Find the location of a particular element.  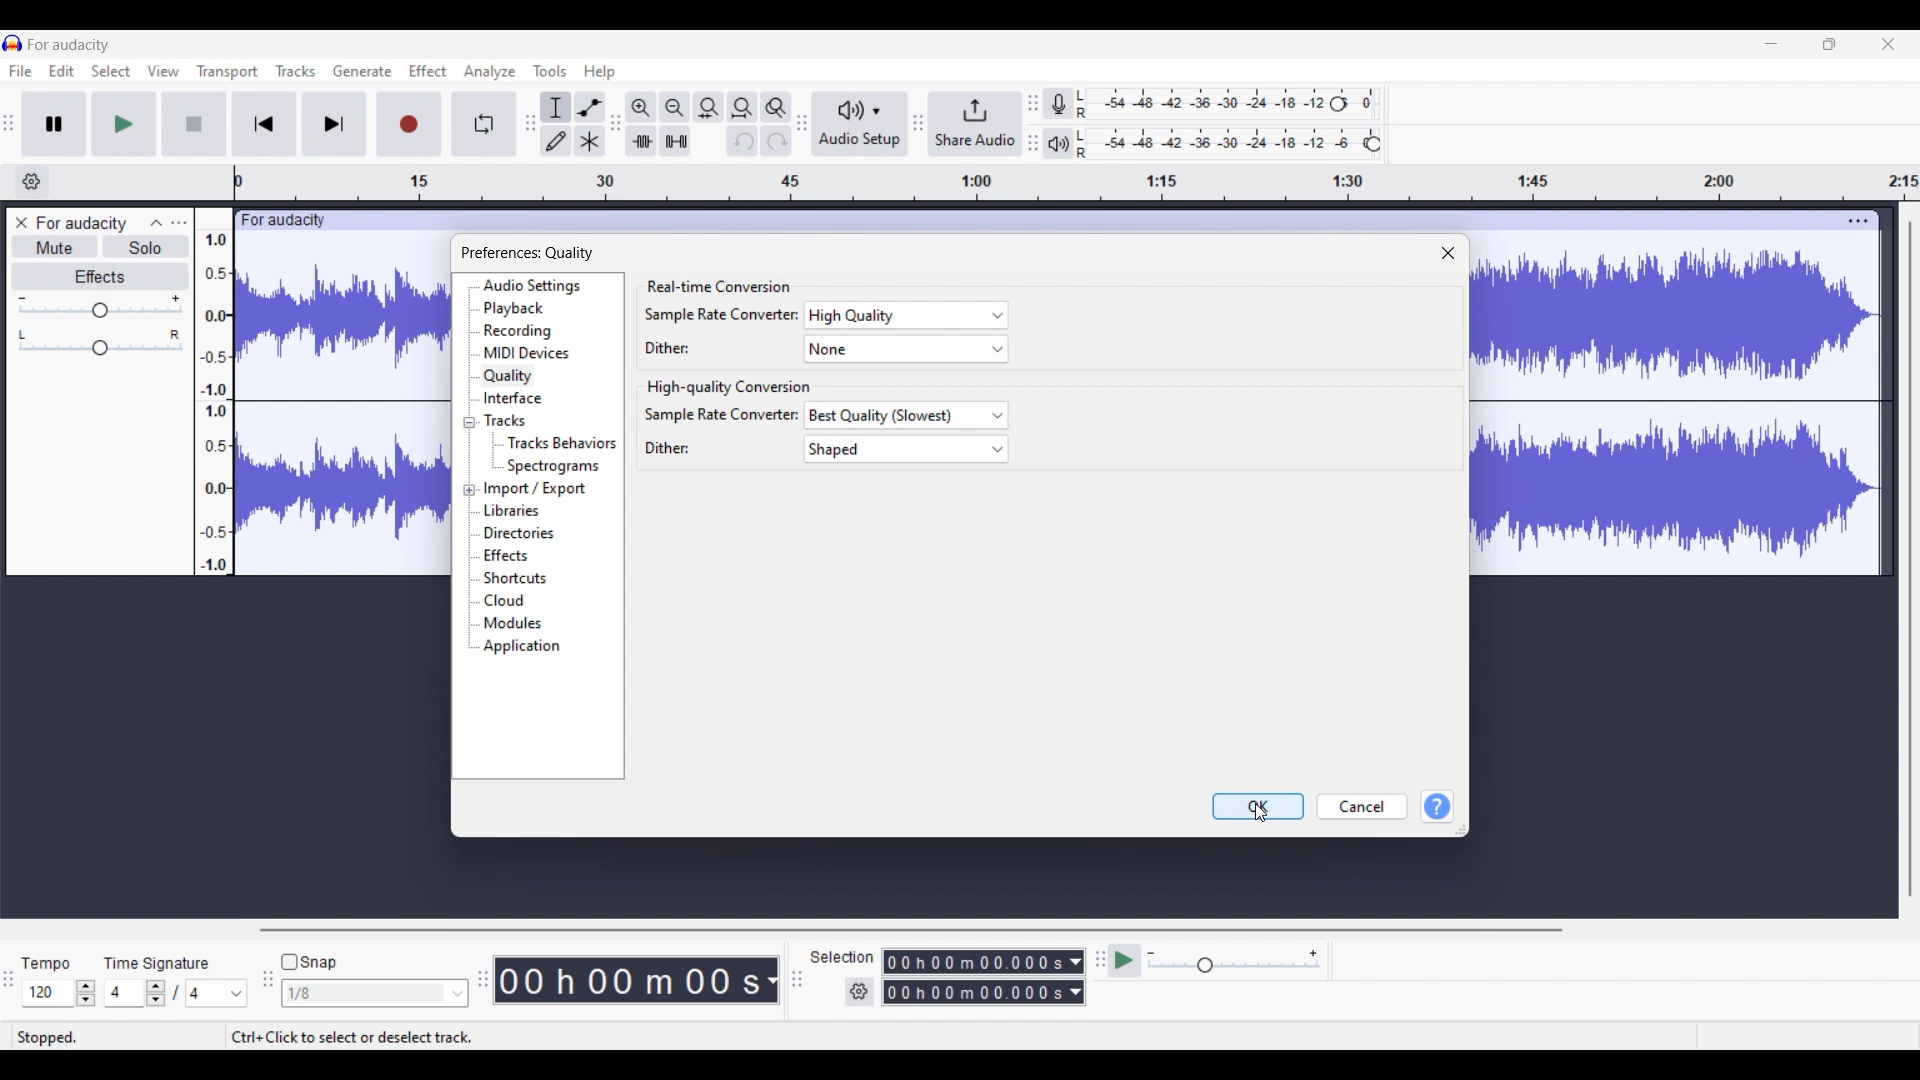

Vertical slide bar is located at coordinates (1910, 560).